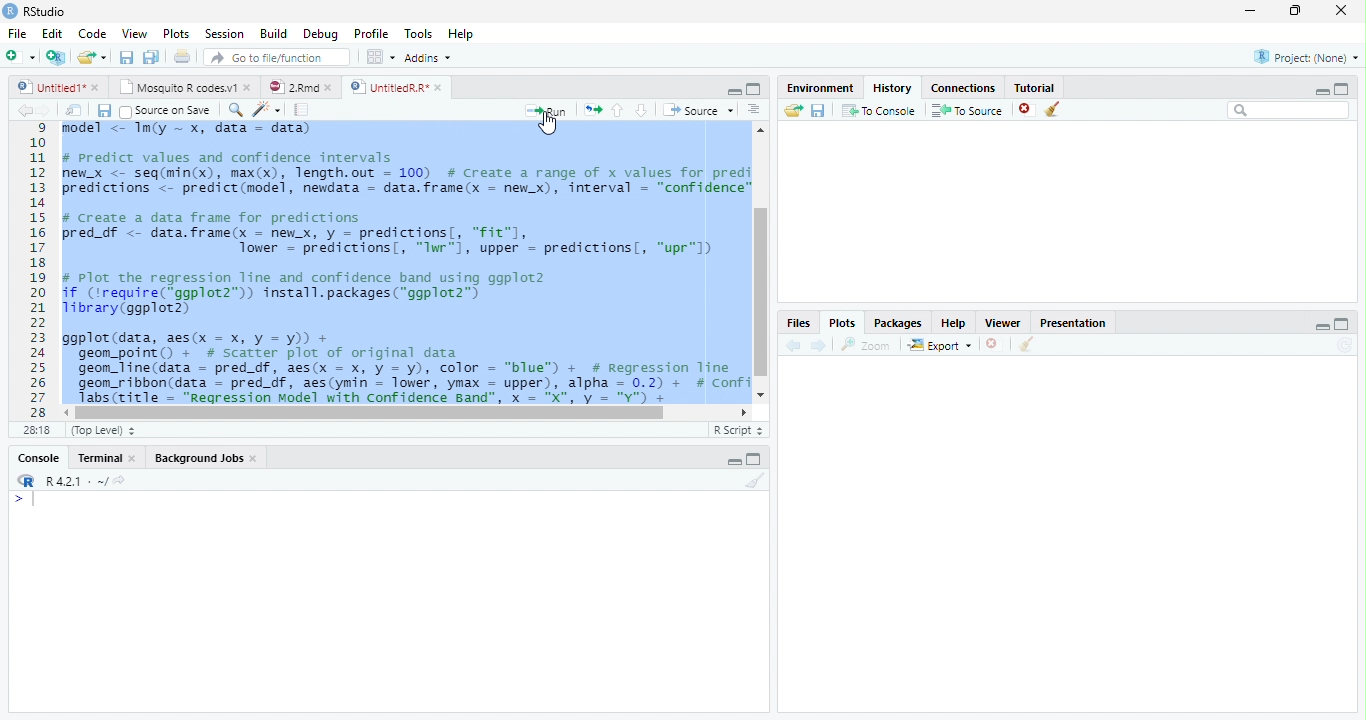  What do you see at coordinates (150, 58) in the screenshot?
I see `Save all file` at bounding box center [150, 58].